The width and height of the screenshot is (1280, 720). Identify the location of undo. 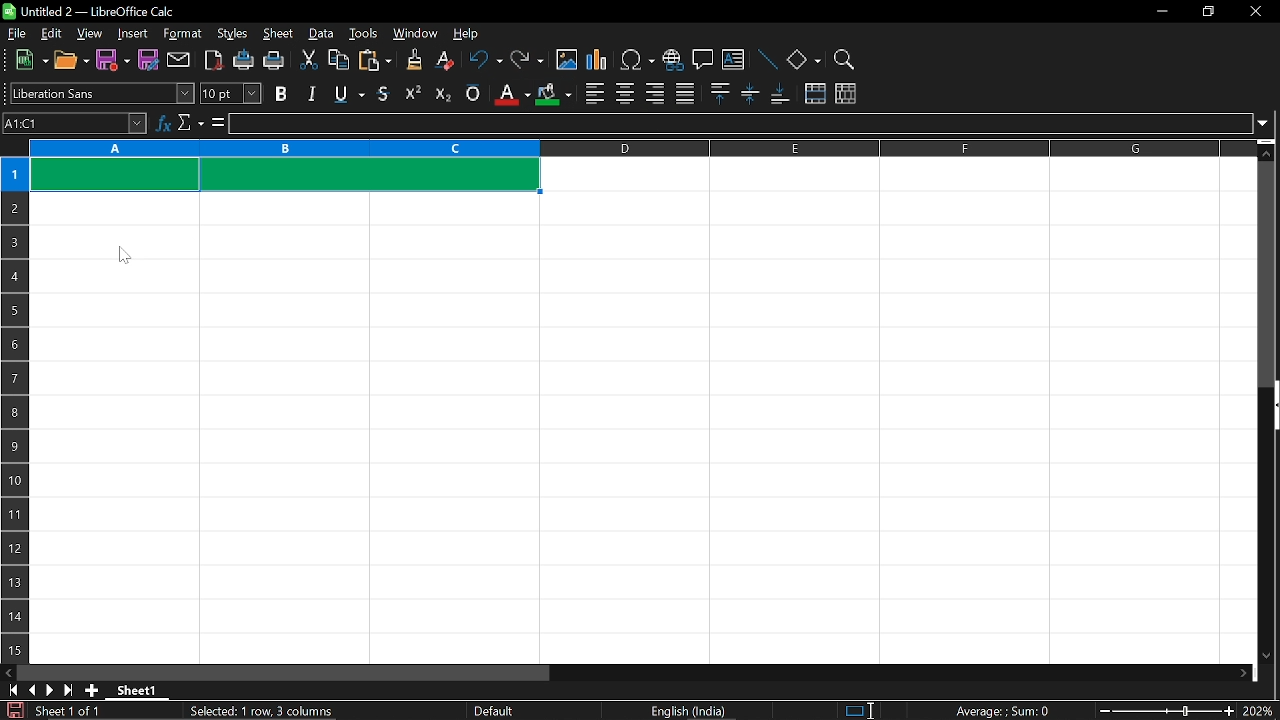
(484, 61).